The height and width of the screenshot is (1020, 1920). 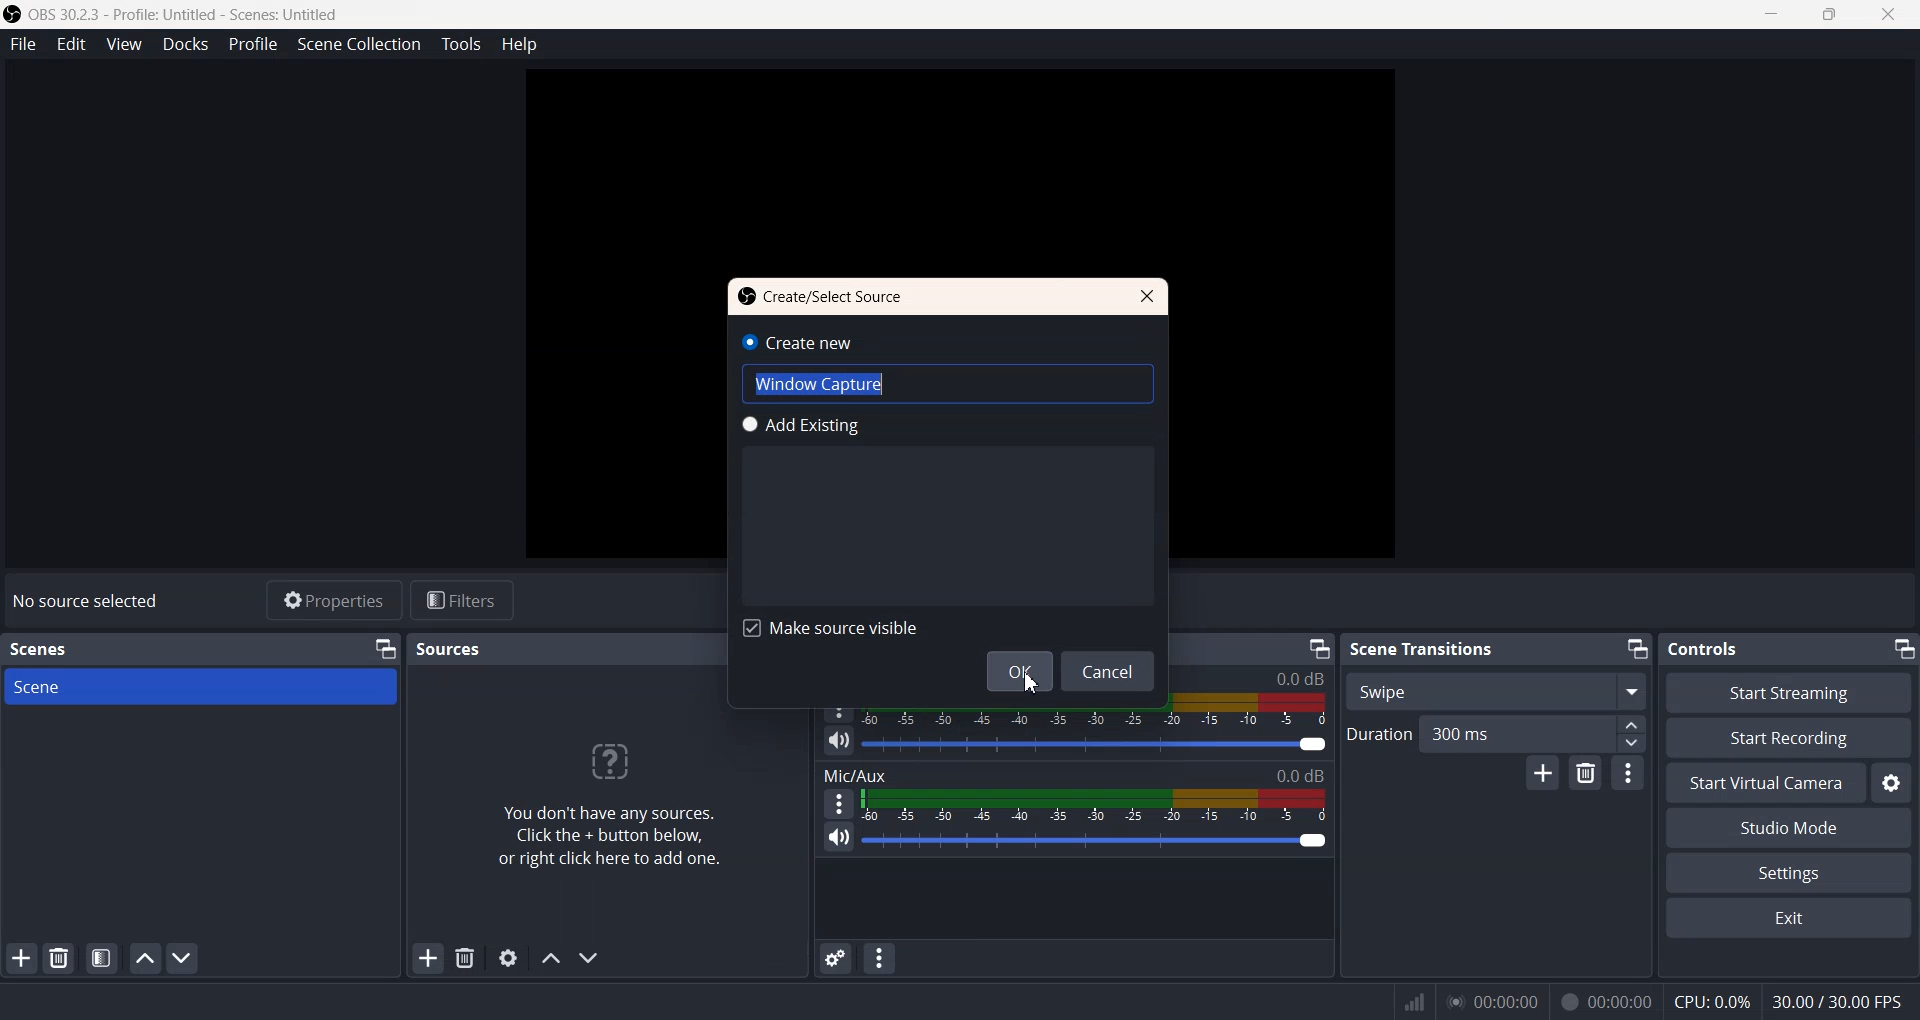 I want to click on Move scene Up, so click(x=144, y=958).